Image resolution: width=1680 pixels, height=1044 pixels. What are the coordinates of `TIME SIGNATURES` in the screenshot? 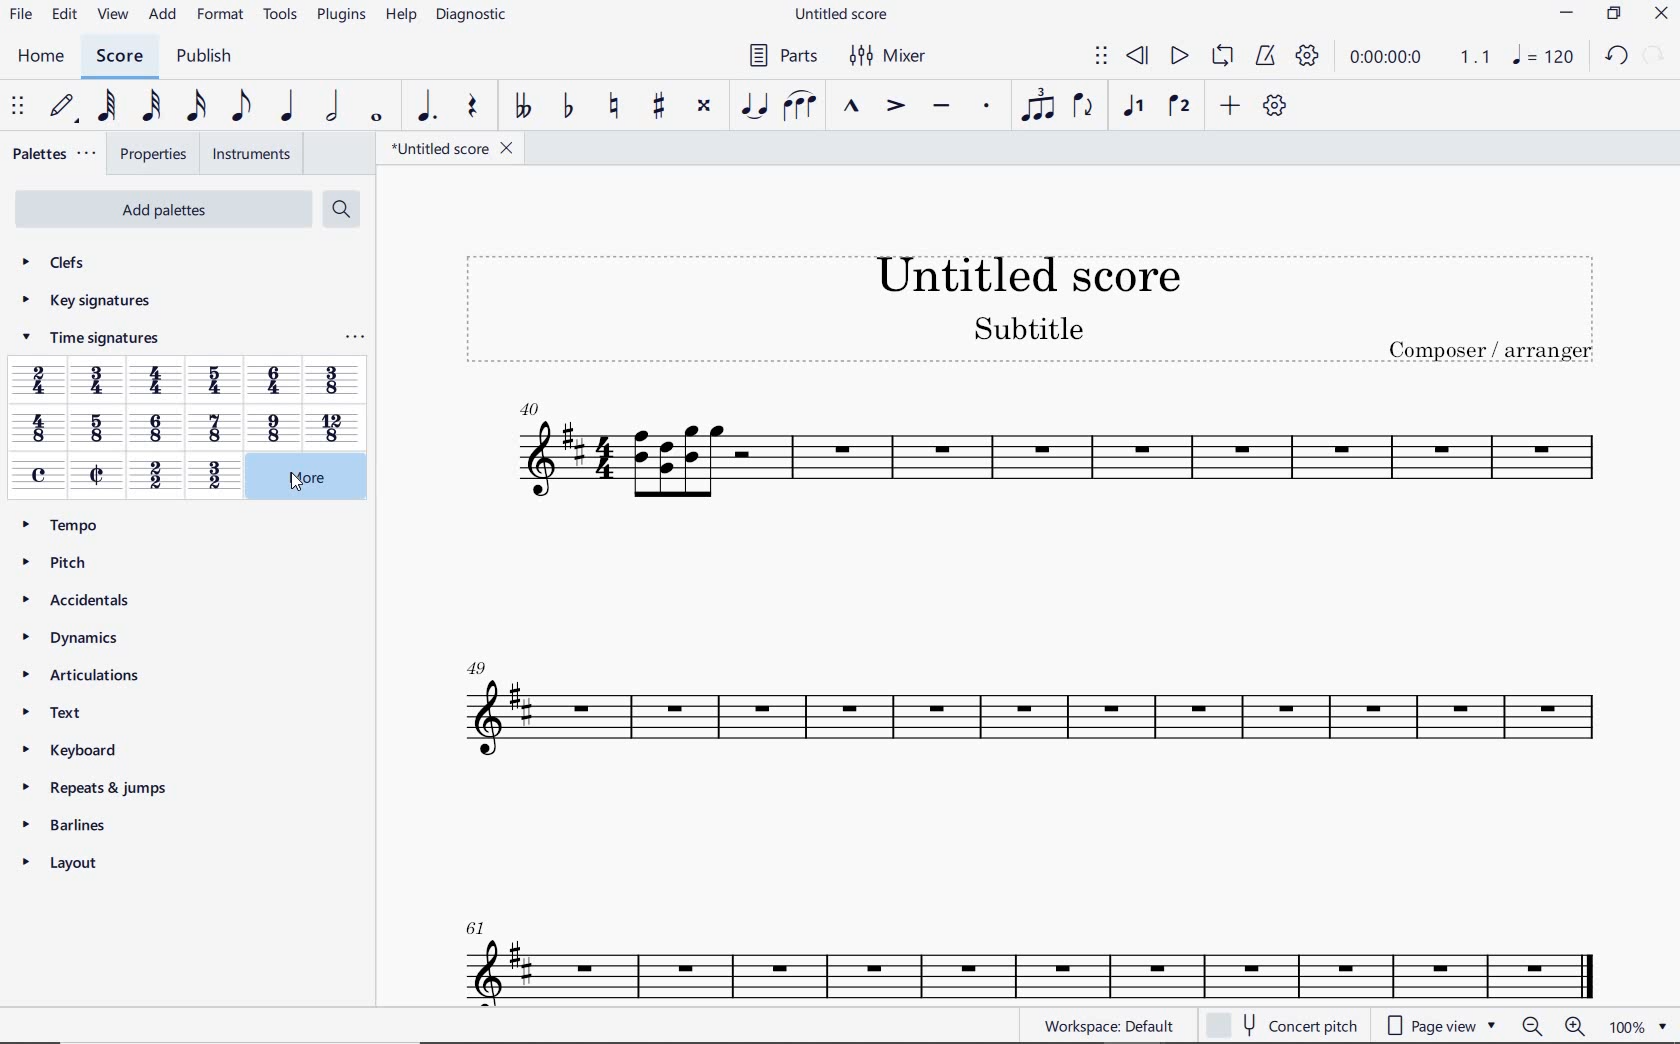 It's located at (89, 341).